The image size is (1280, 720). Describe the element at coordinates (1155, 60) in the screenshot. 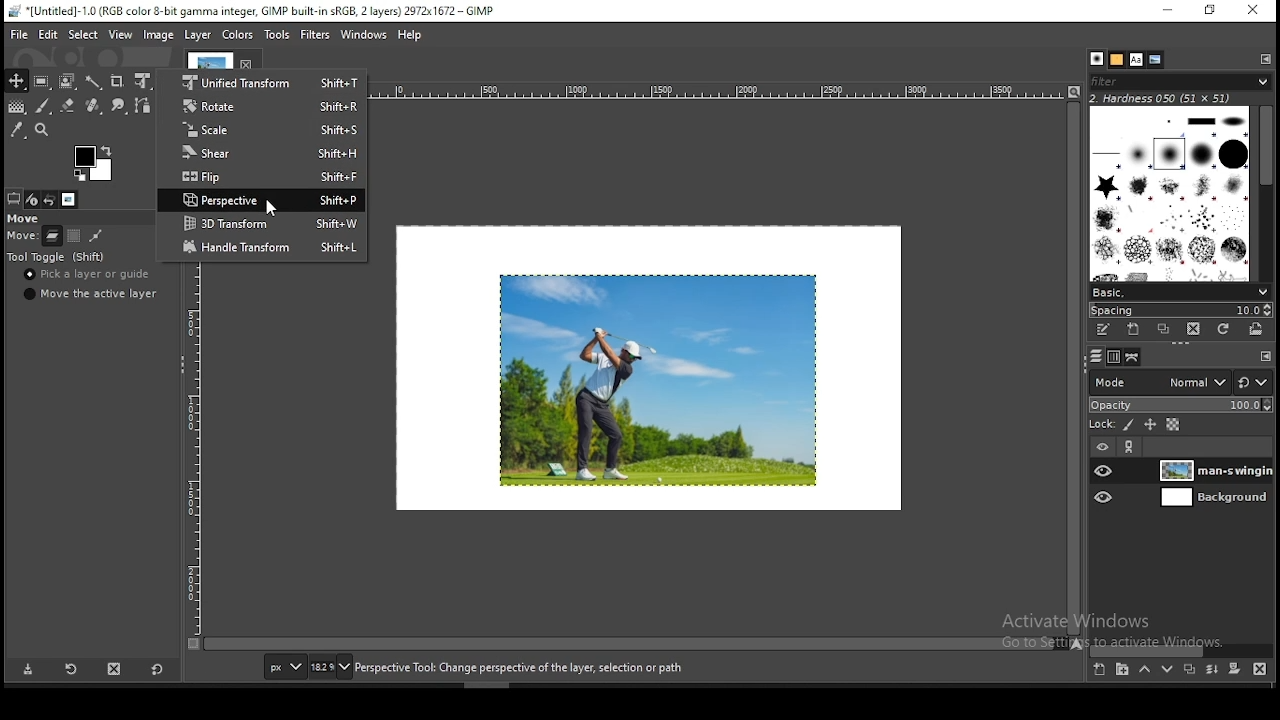

I see `document history` at that location.